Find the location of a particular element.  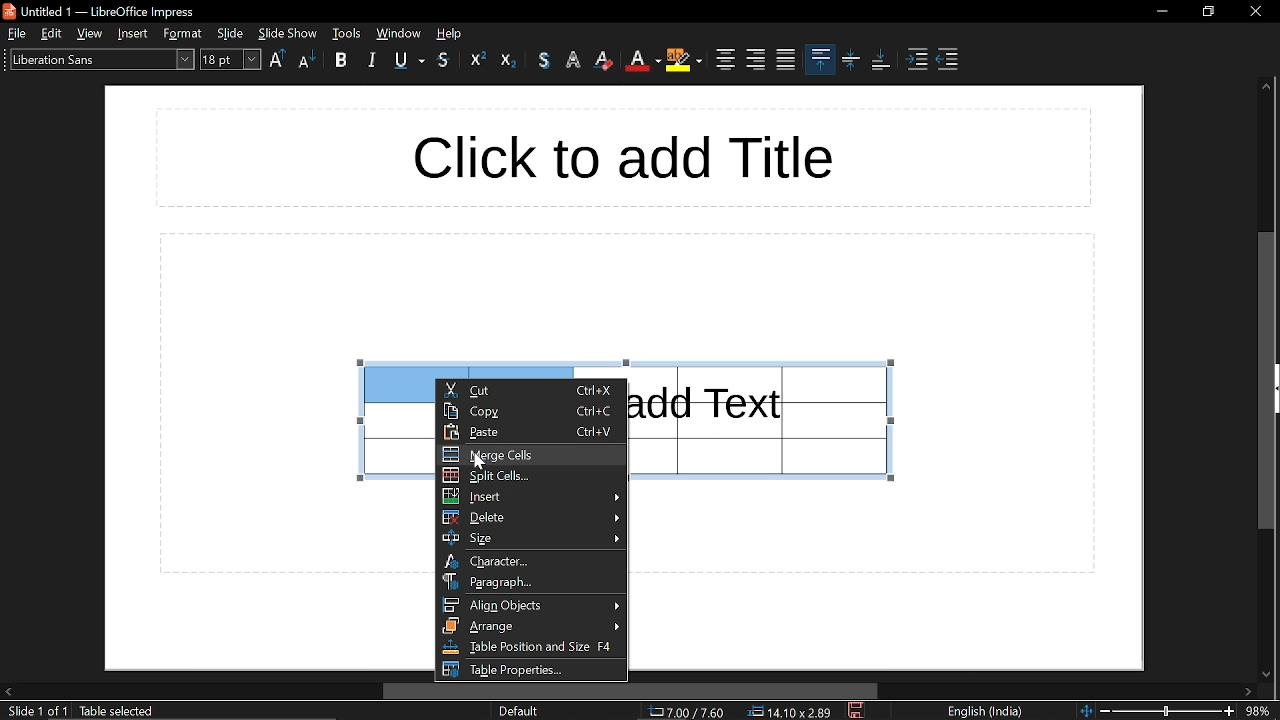

text style is located at coordinates (99, 59).